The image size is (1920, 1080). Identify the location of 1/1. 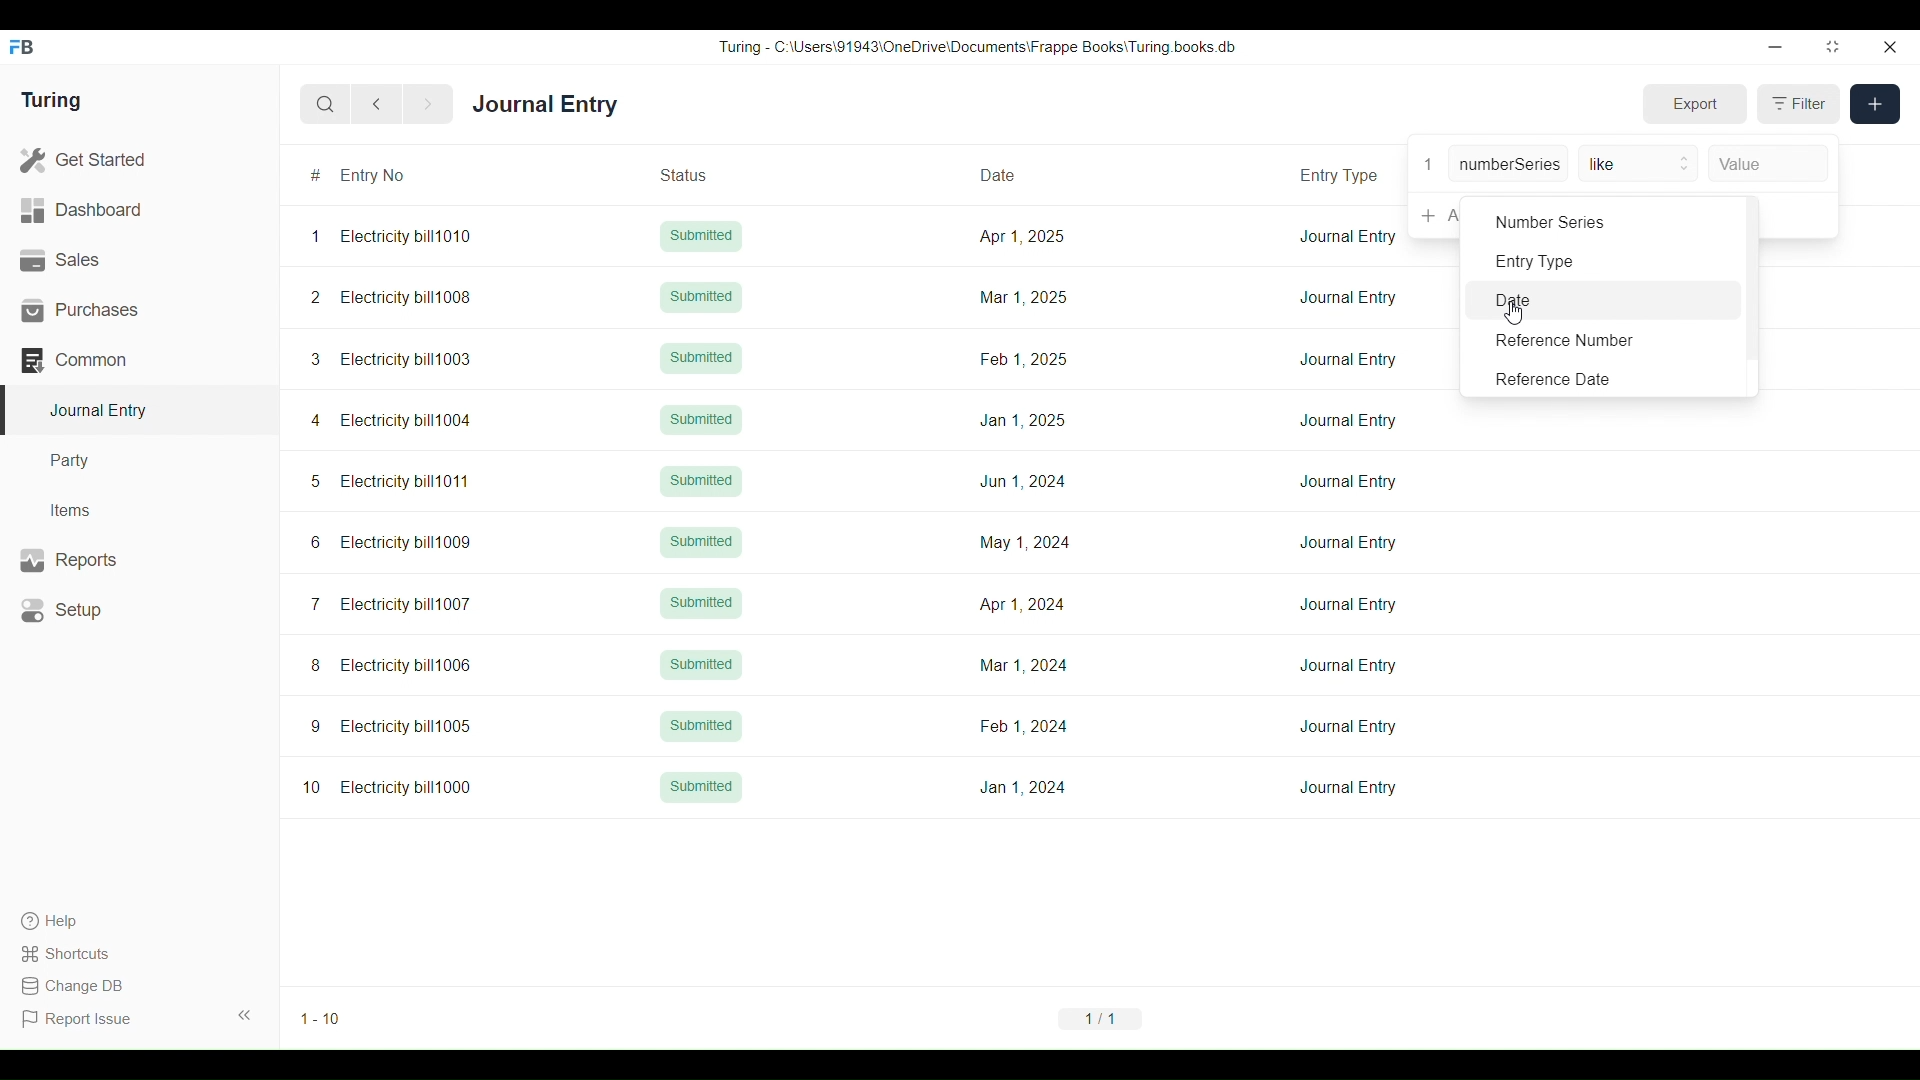
(1100, 1018).